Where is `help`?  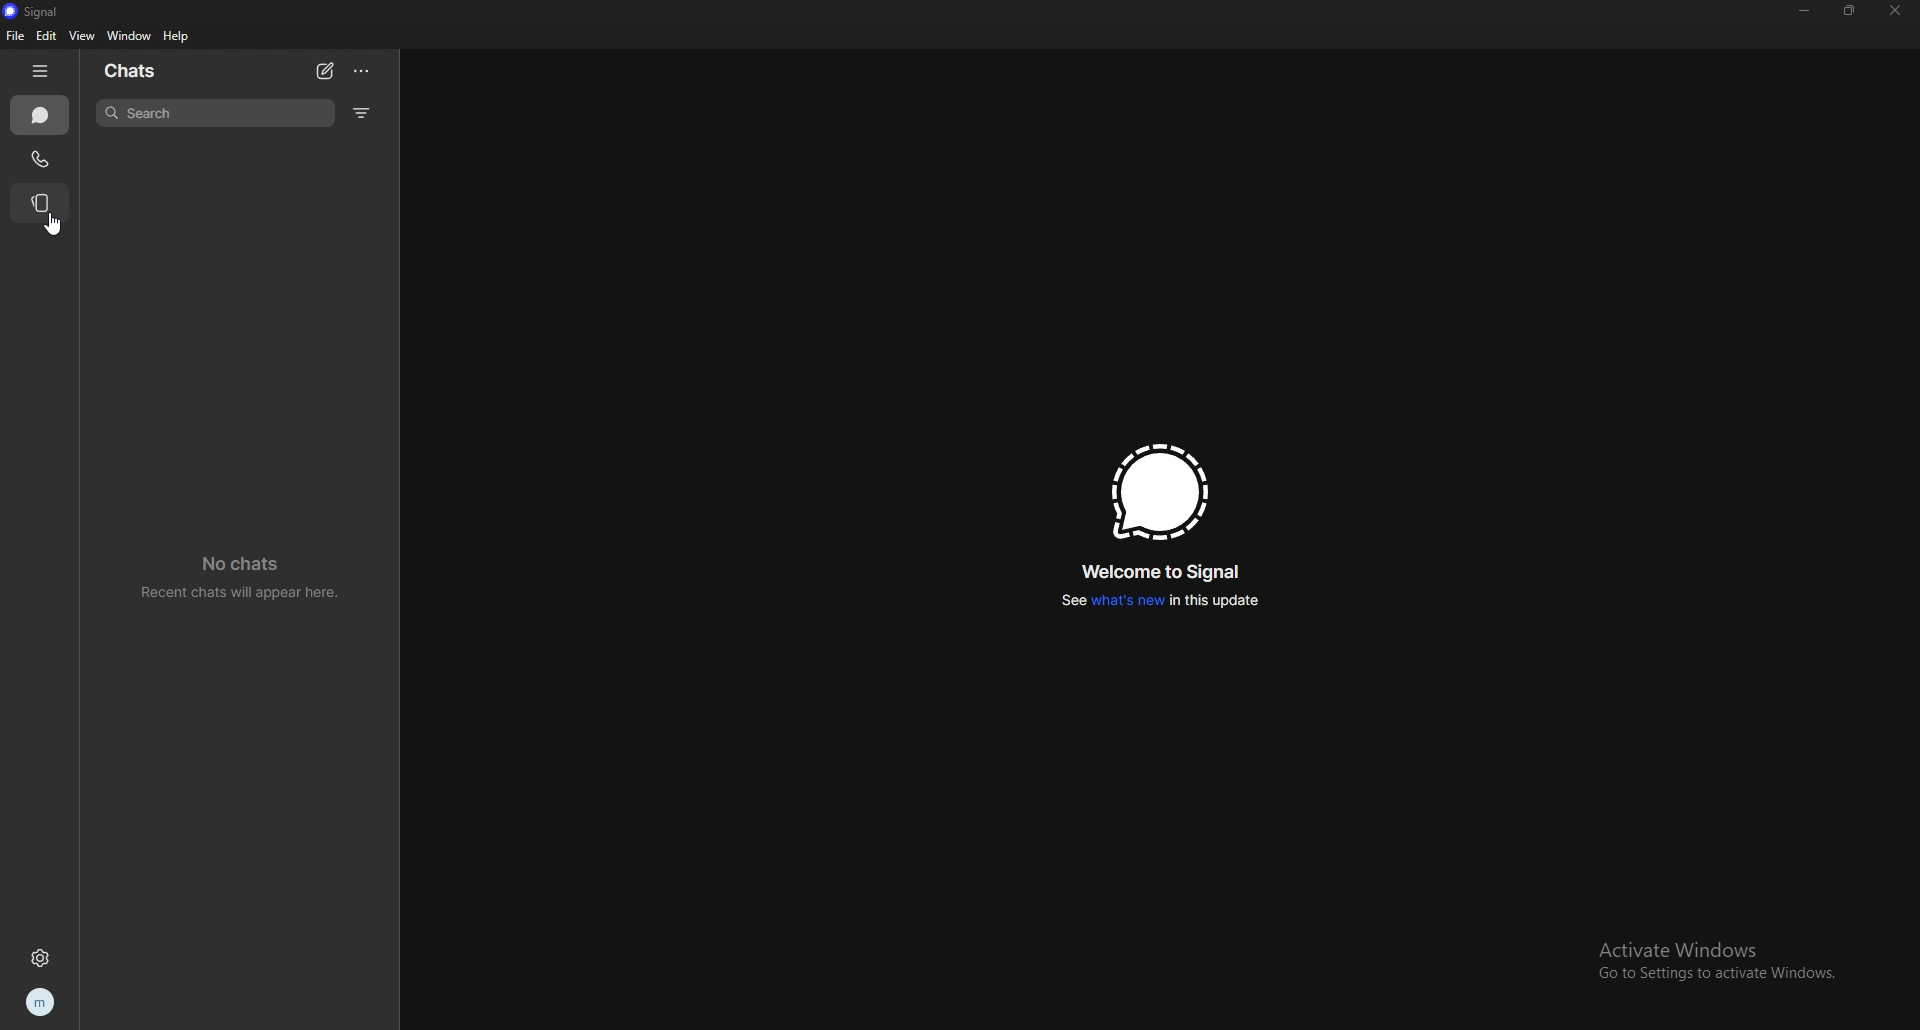 help is located at coordinates (177, 37).